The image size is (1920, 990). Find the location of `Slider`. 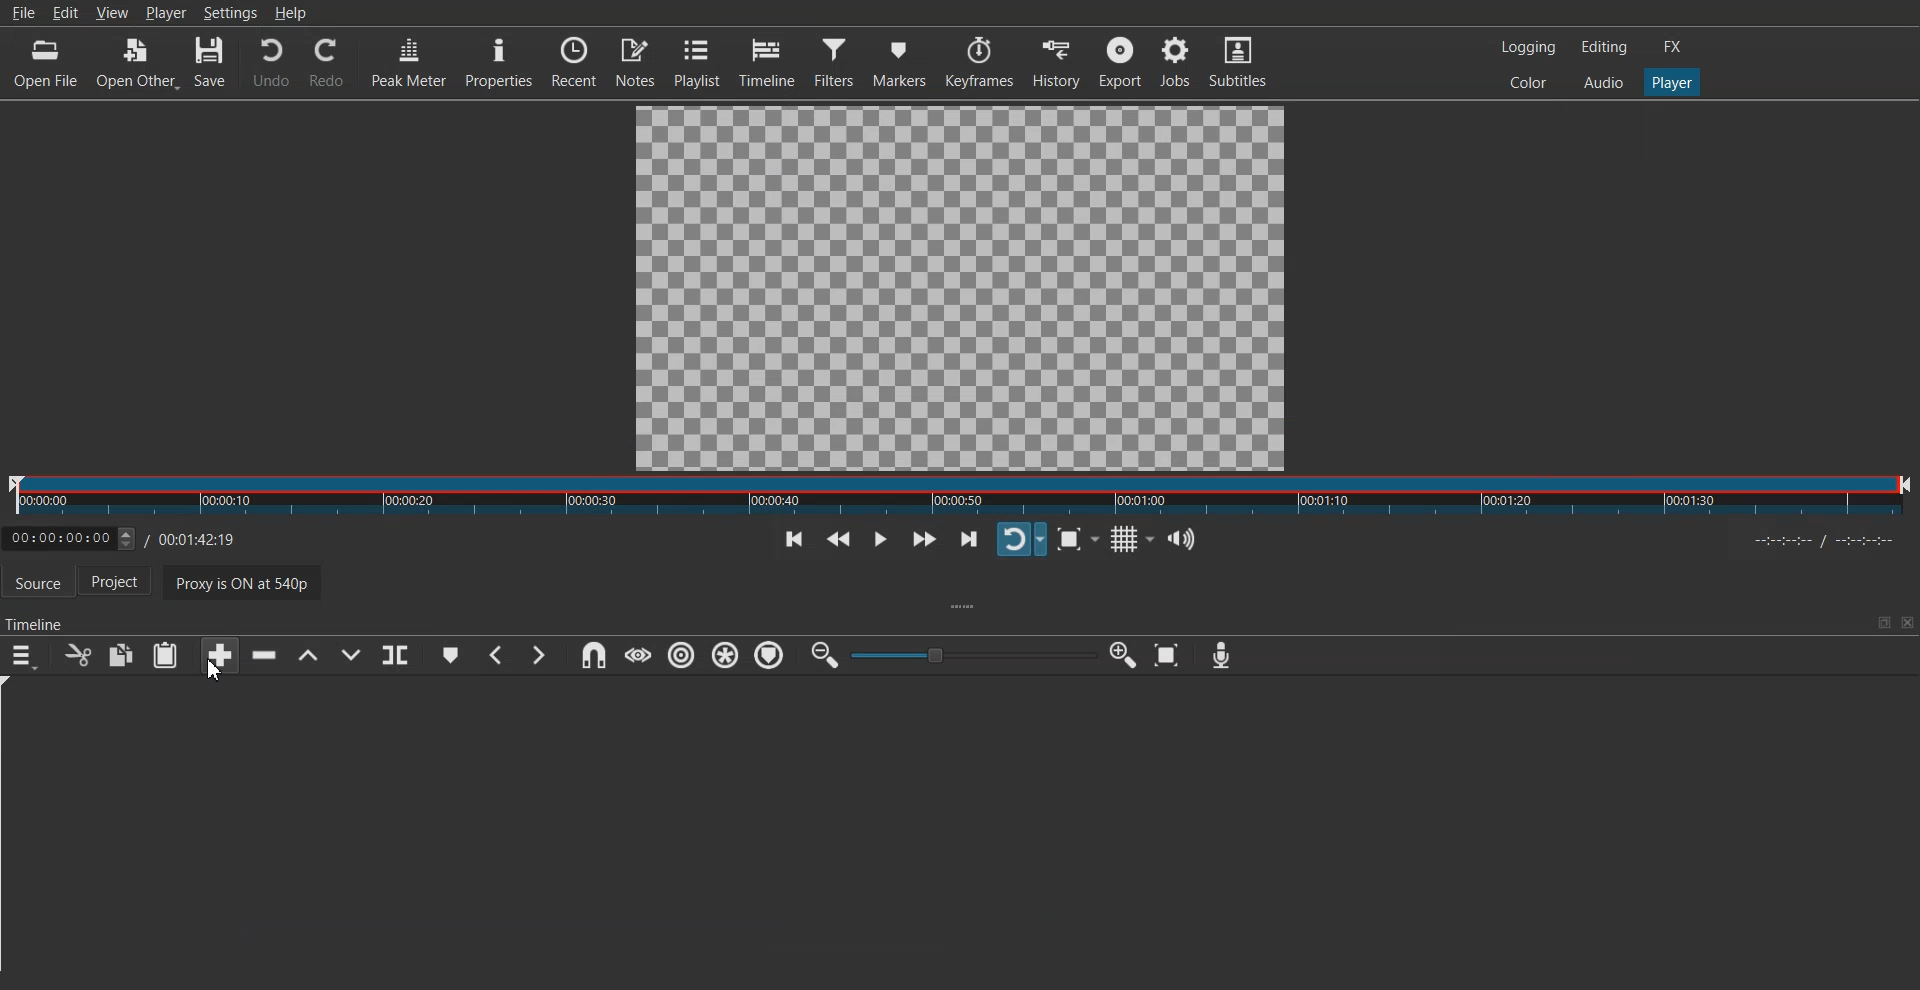

Slider is located at coordinates (960, 496).